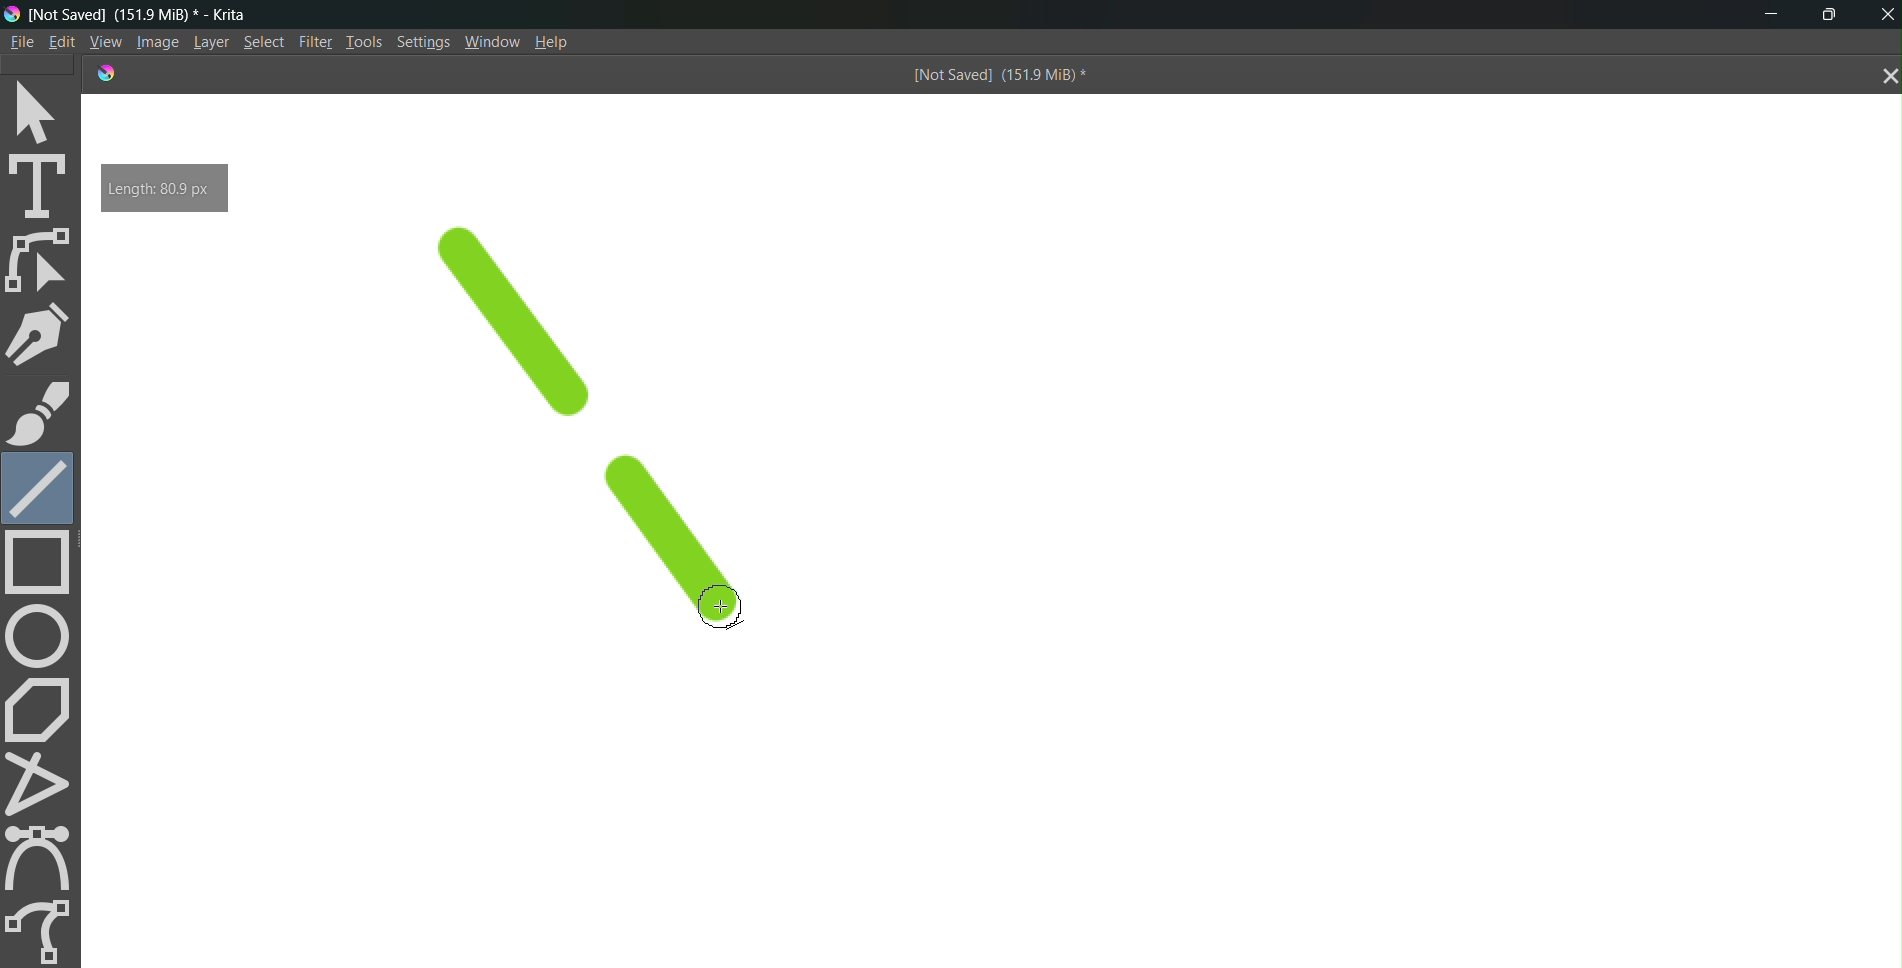  Describe the element at coordinates (1835, 12) in the screenshot. I see `maximize` at that location.